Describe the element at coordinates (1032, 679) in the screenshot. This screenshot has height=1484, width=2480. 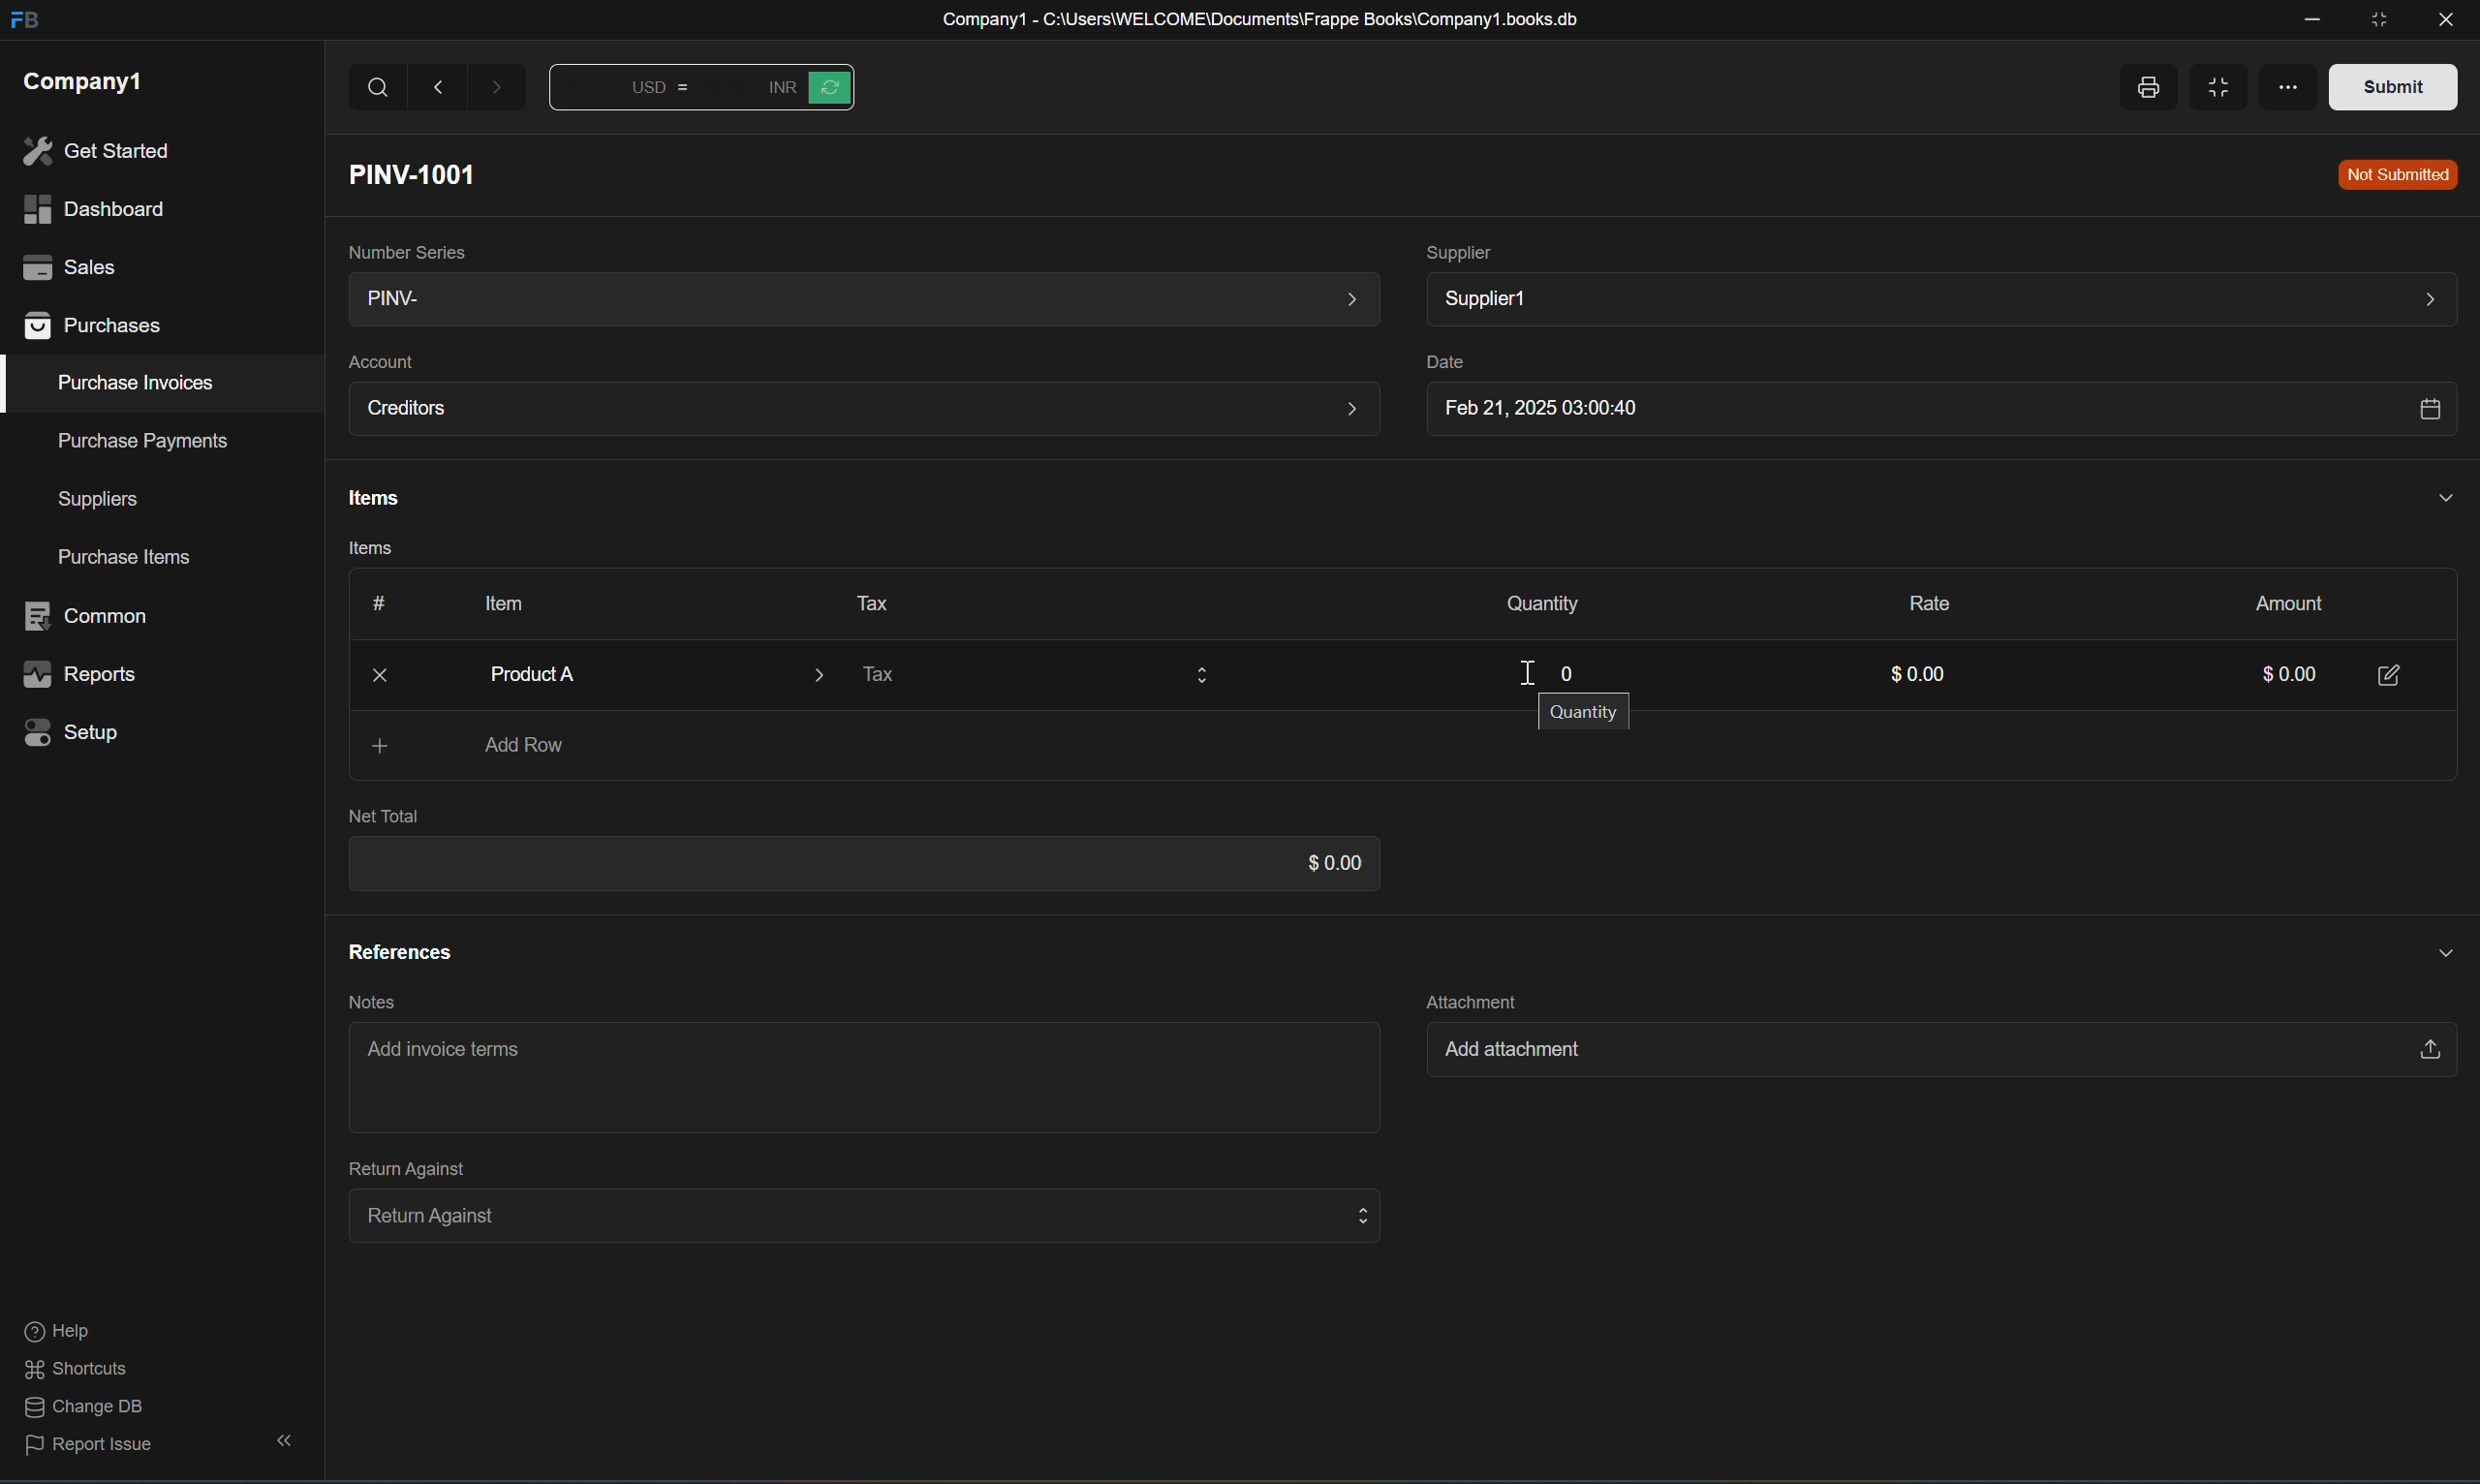
I see `Tax` at that location.